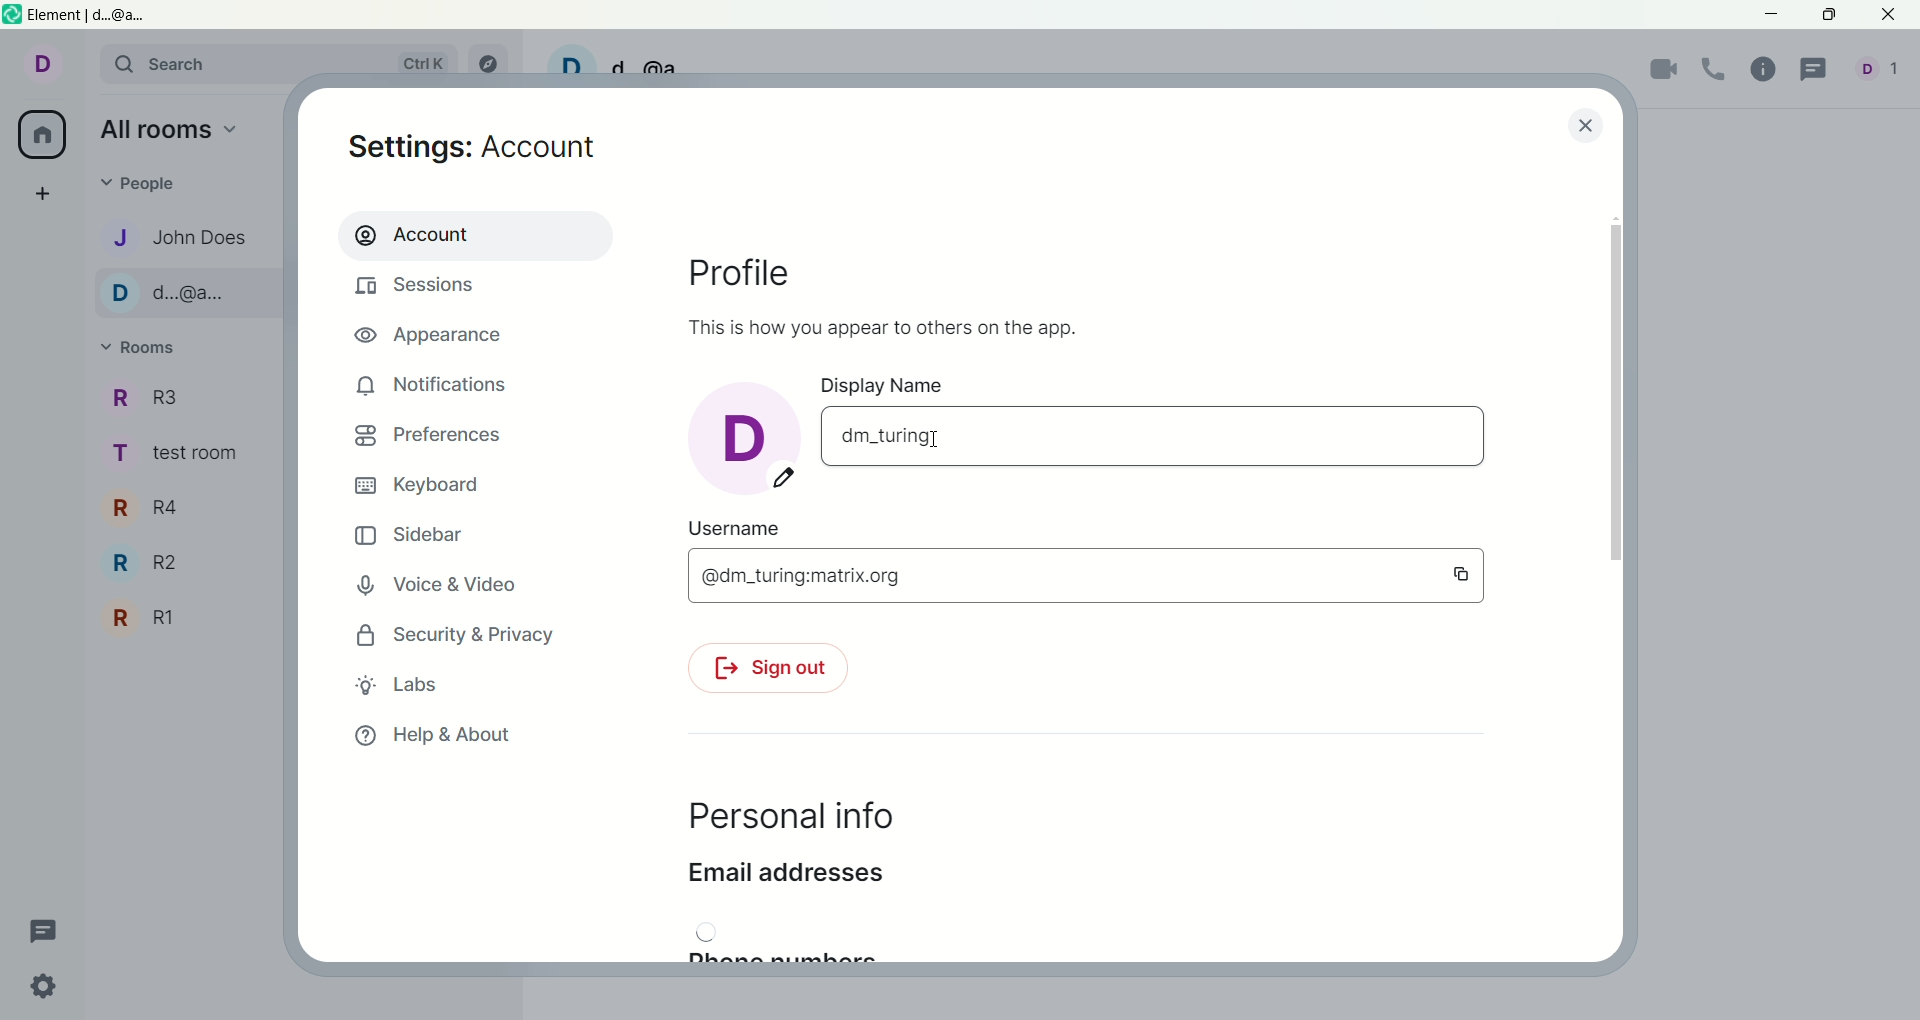 This screenshot has width=1920, height=1020. I want to click on sessions, so click(421, 289).